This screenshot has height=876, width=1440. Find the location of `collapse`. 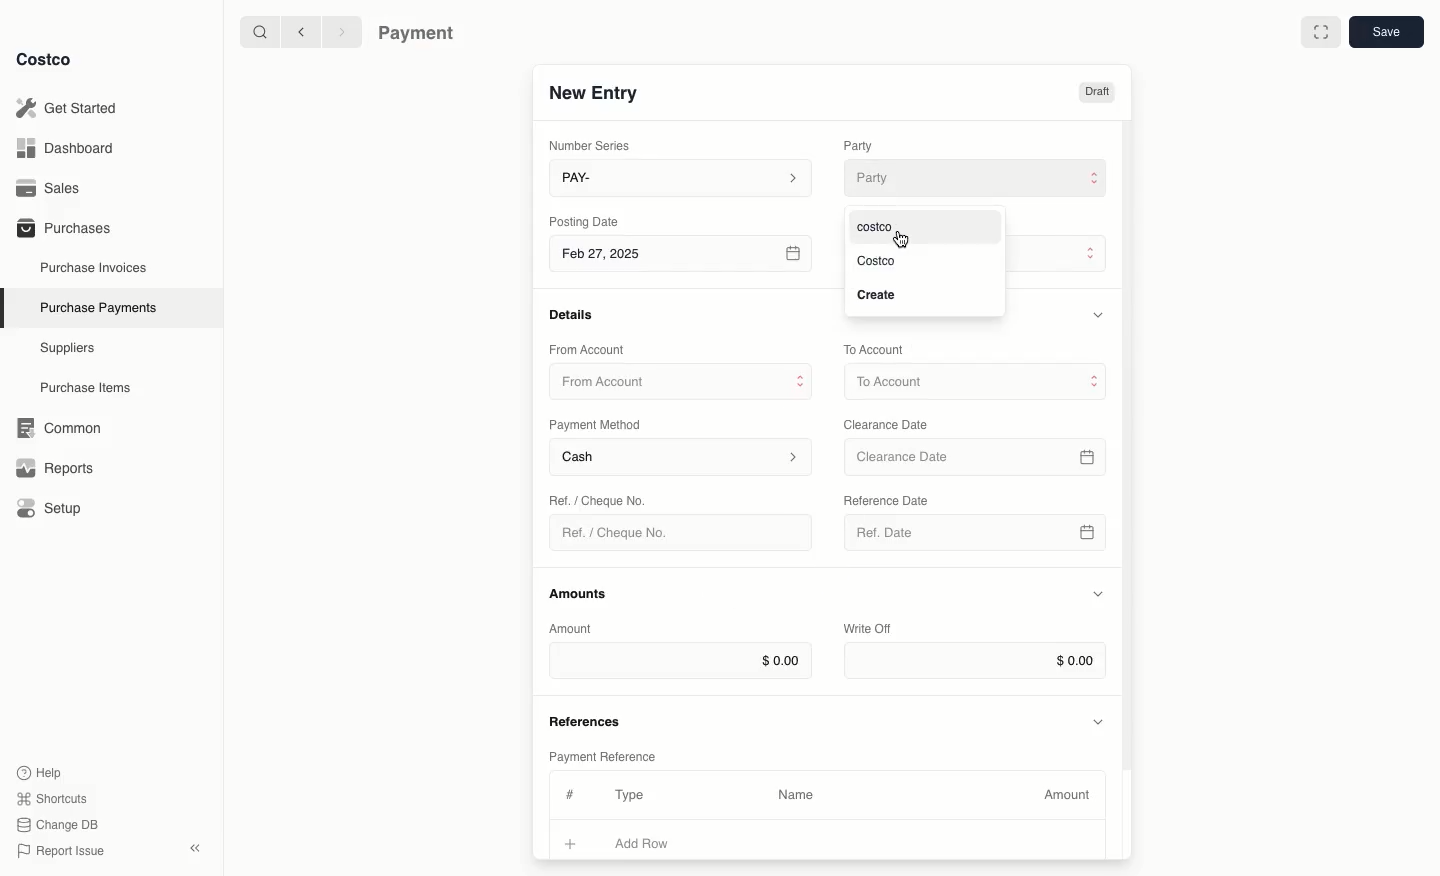

collapse is located at coordinates (194, 848).